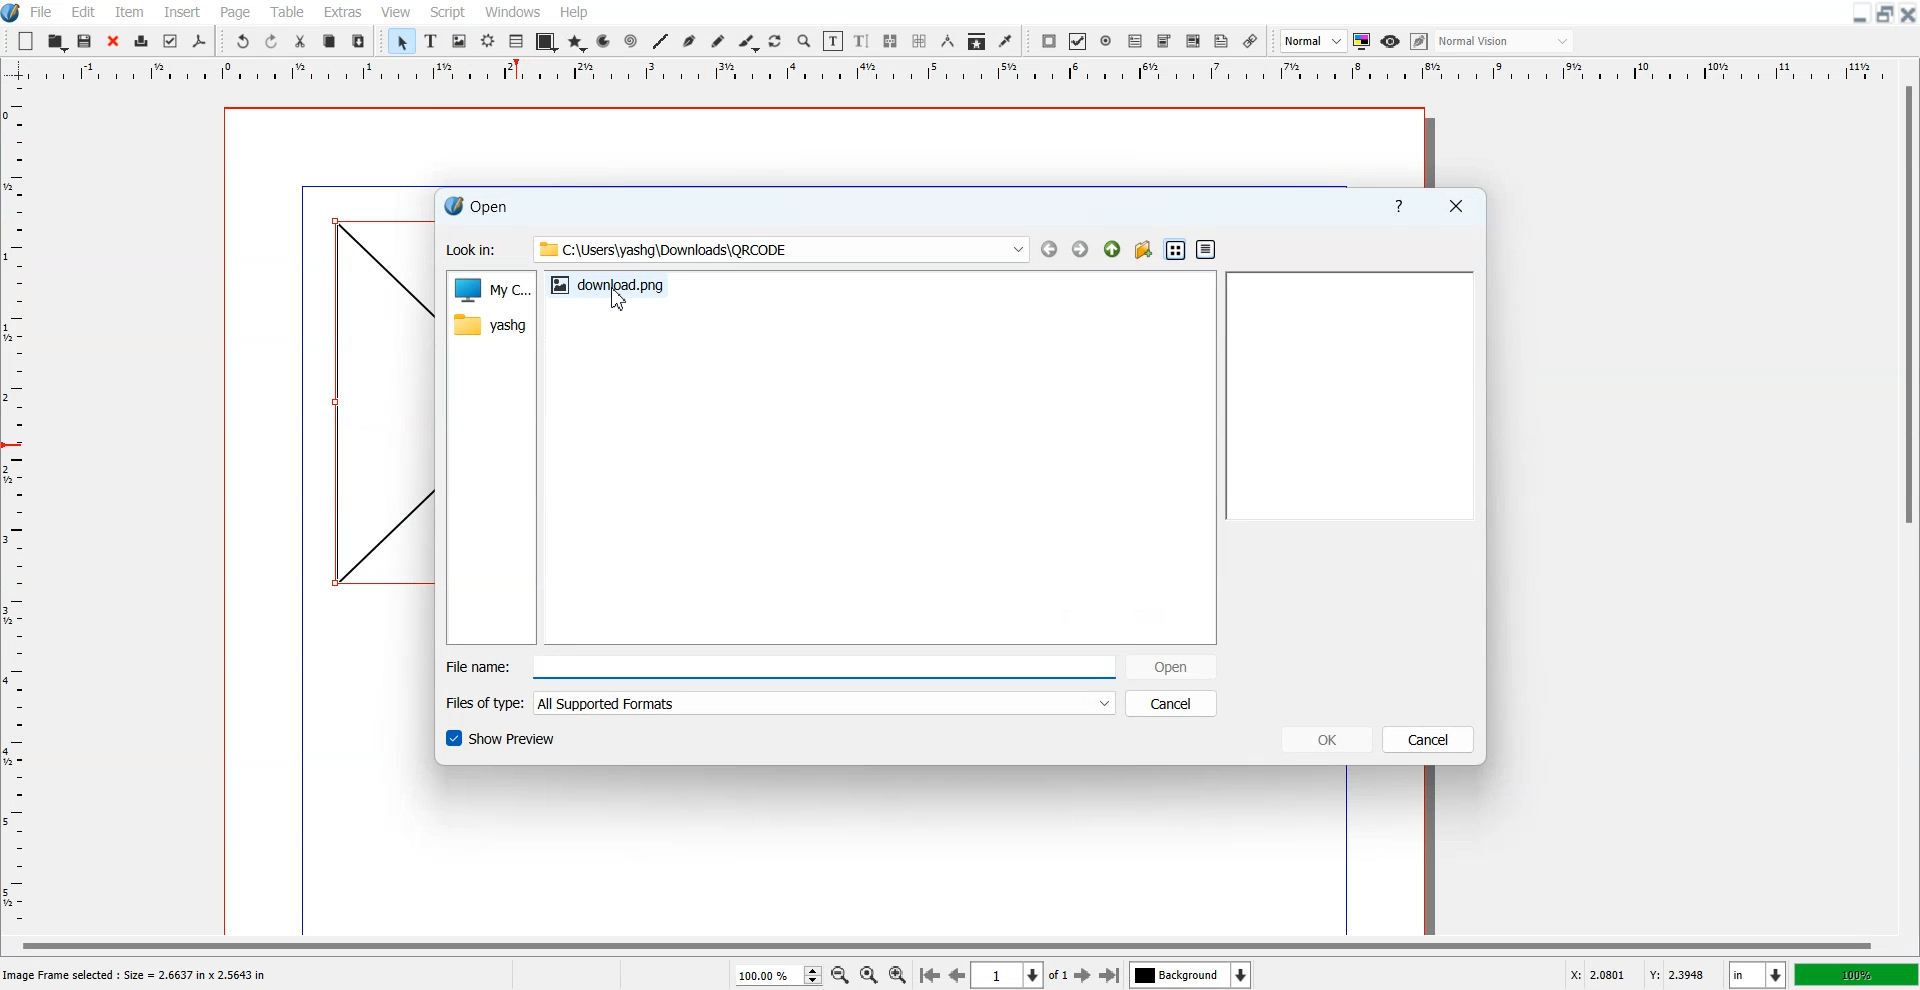 The image size is (1920, 990). I want to click on File Overview, so click(1350, 395).